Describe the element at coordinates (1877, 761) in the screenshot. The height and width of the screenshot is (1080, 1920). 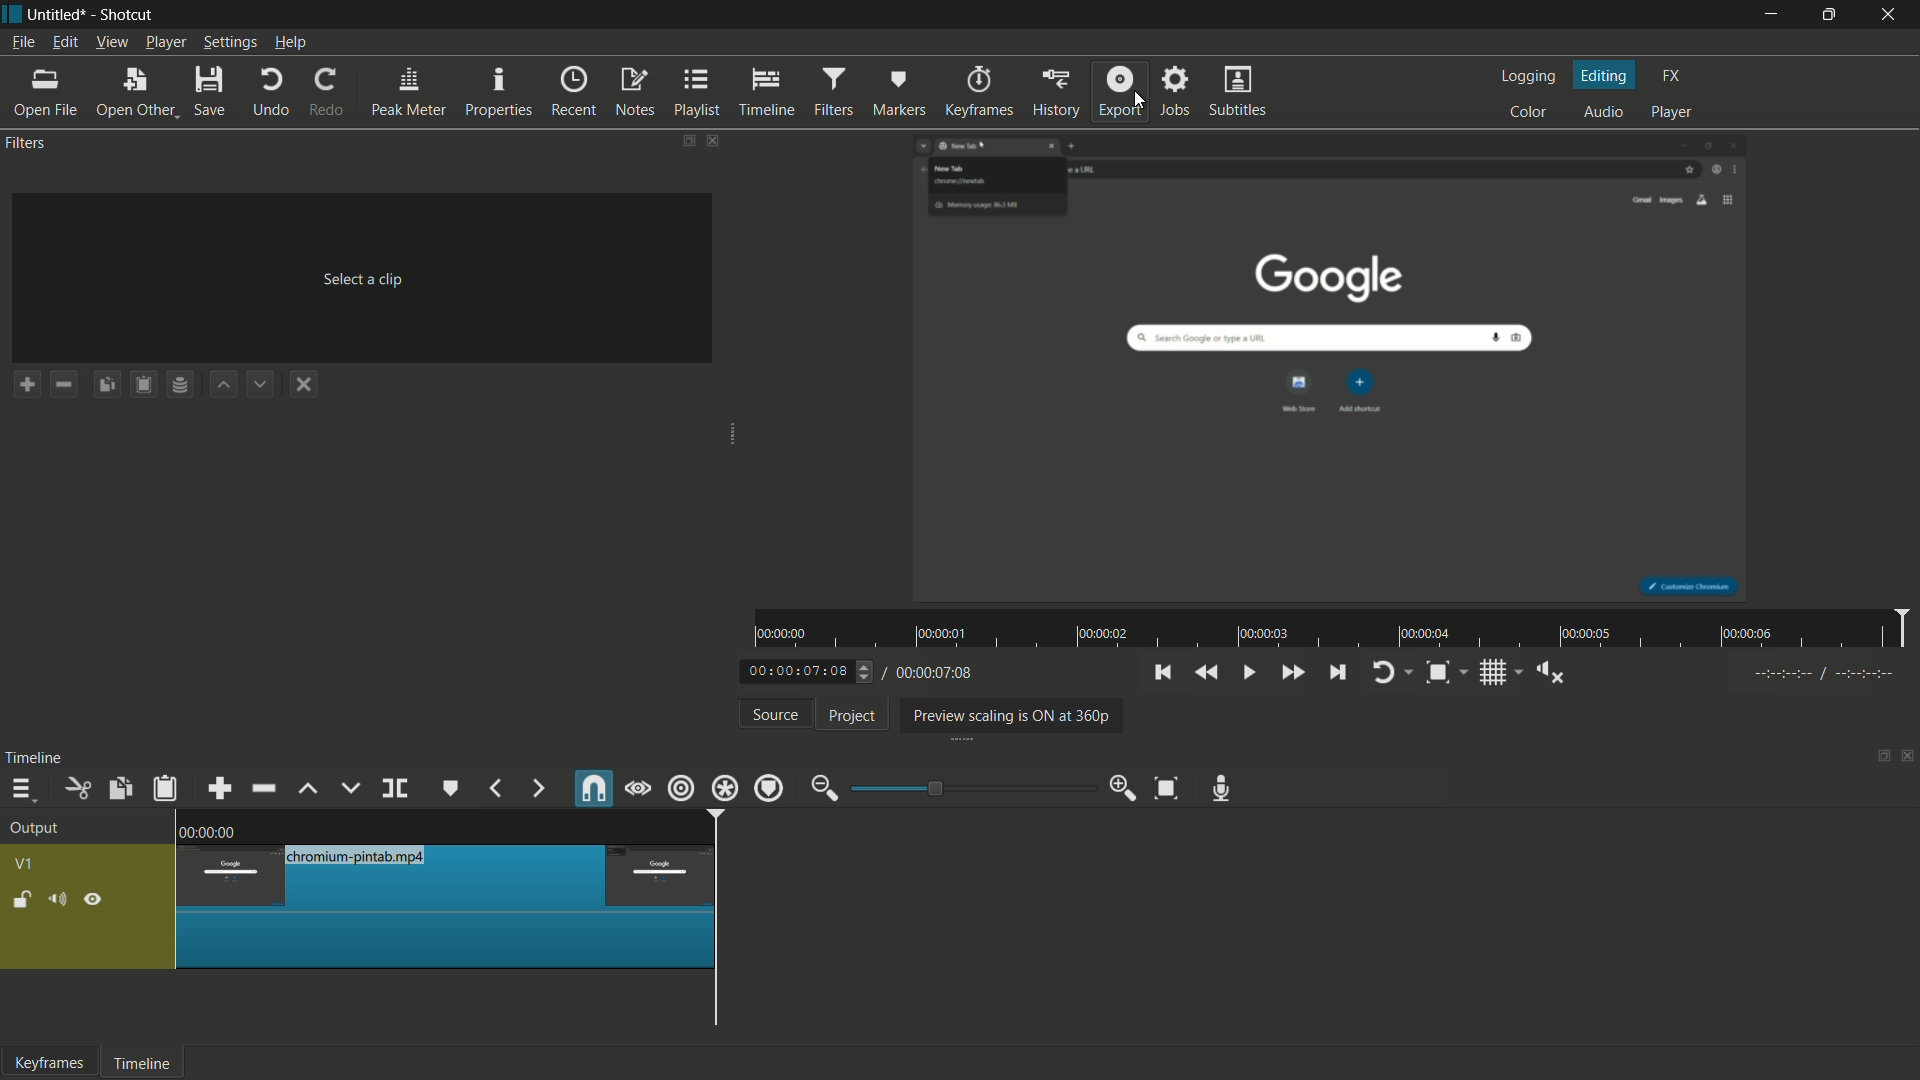
I see `change layout` at that location.